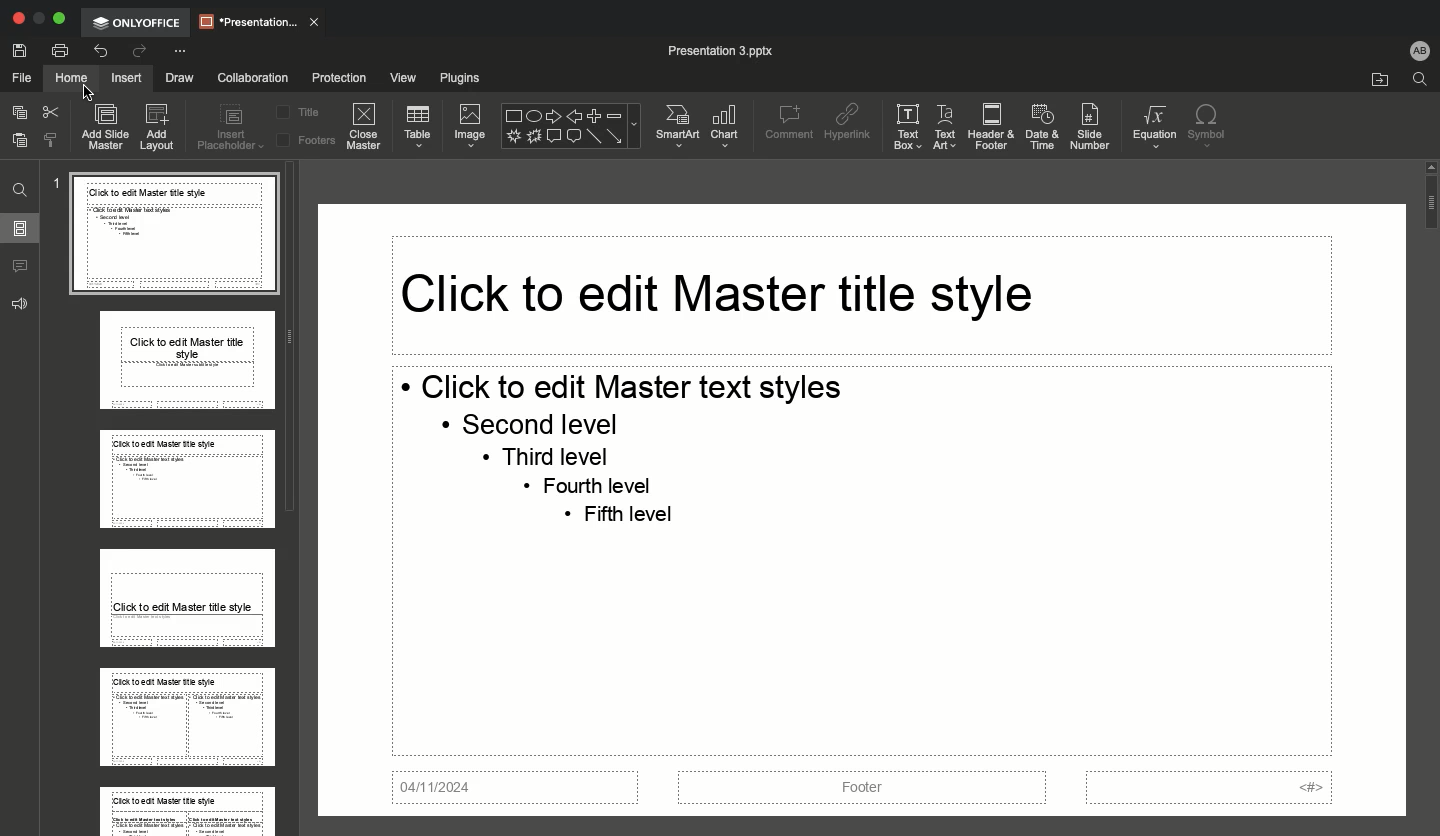  What do you see at coordinates (137, 52) in the screenshot?
I see `Redo` at bounding box center [137, 52].